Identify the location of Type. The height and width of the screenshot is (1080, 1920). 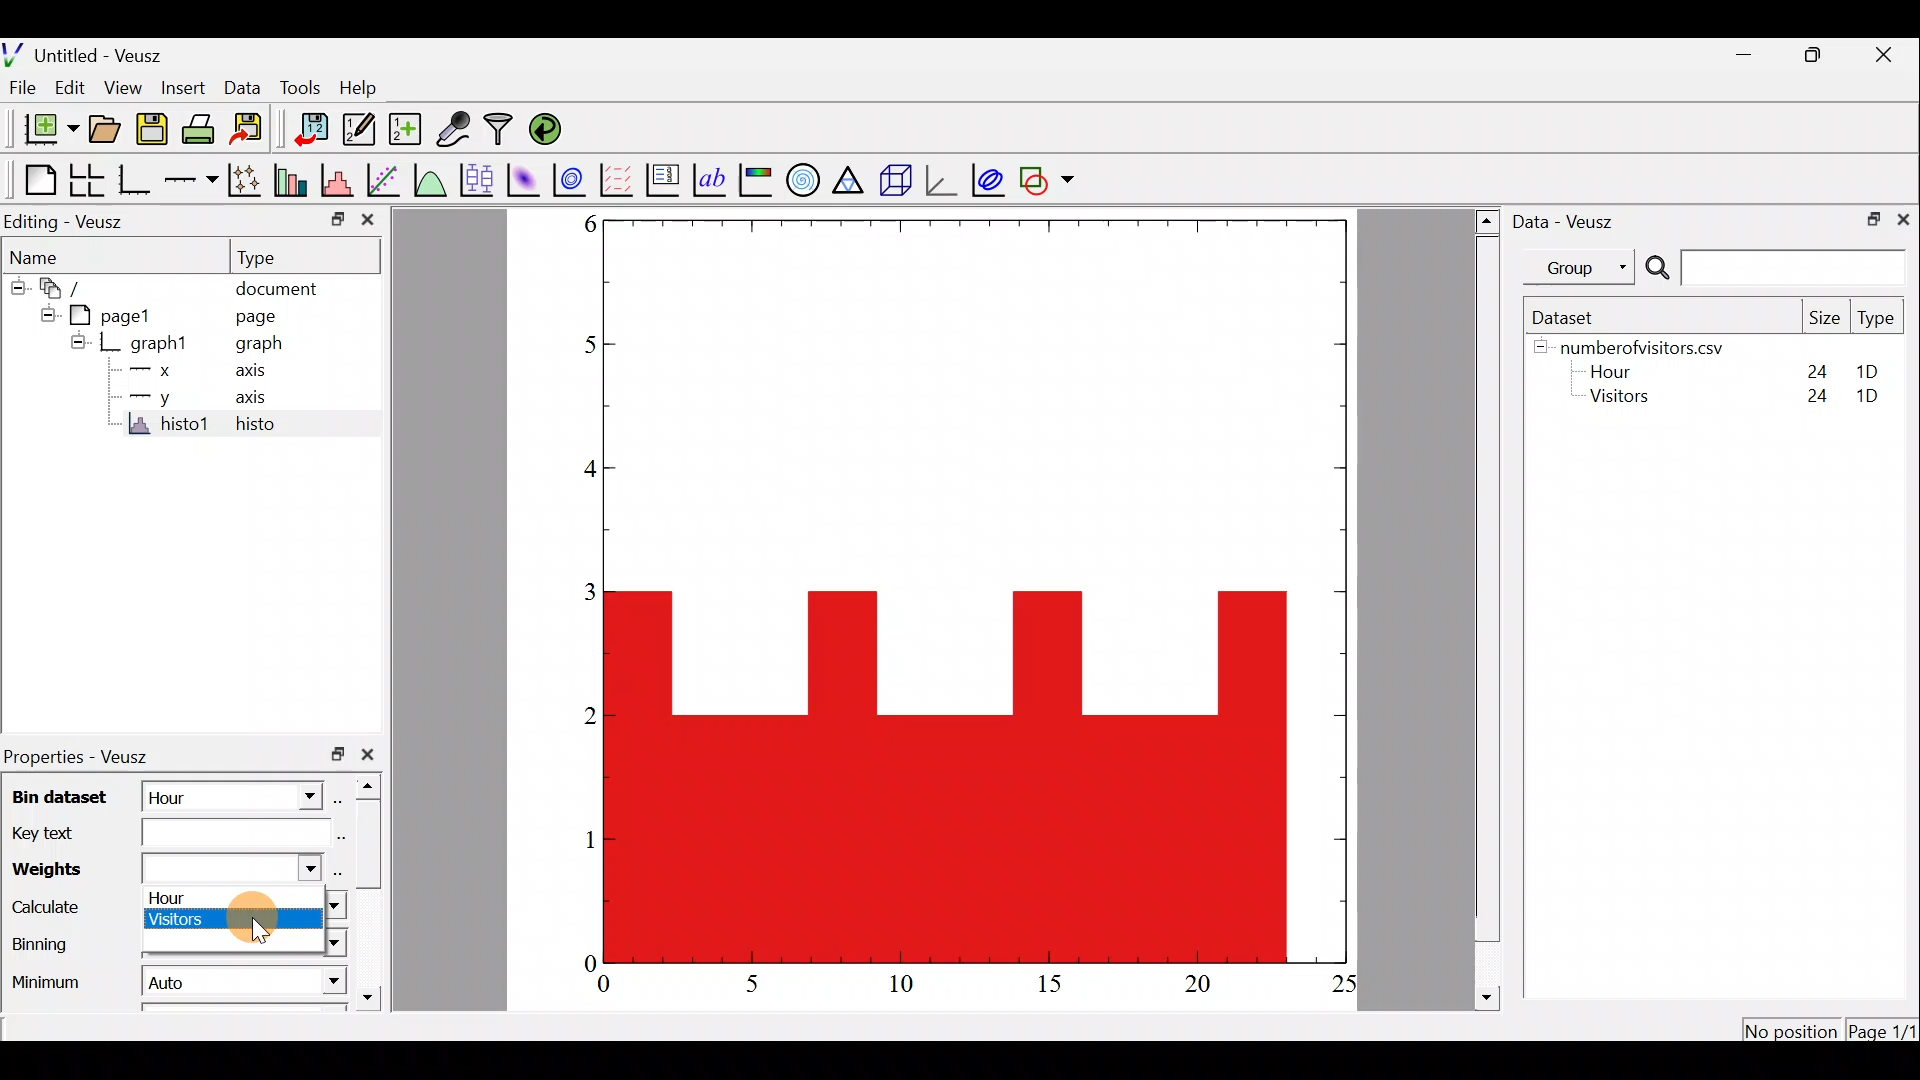
(268, 257).